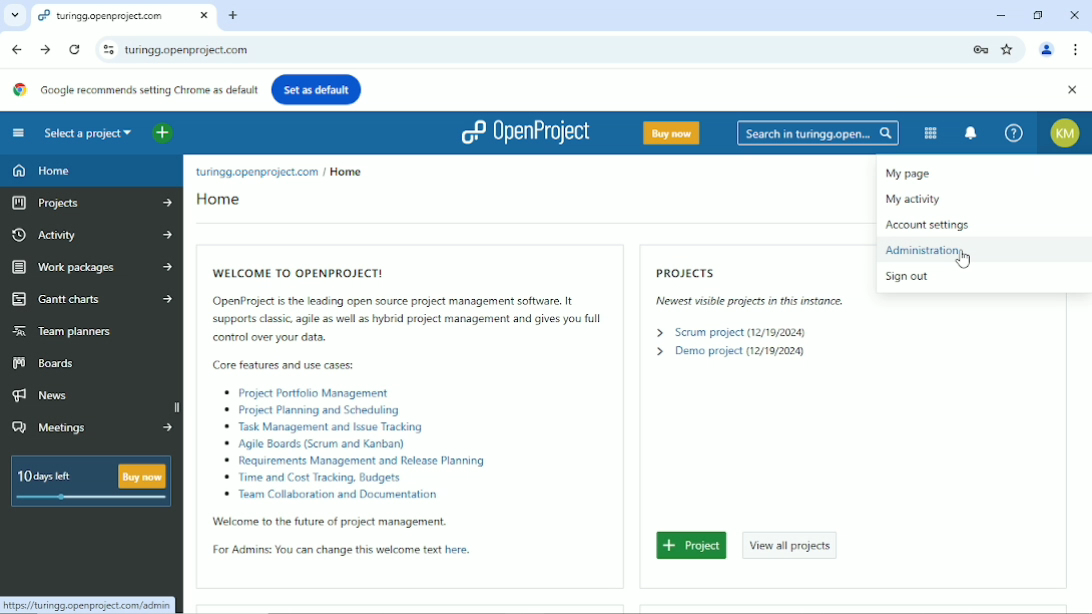 Image resolution: width=1092 pixels, height=614 pixels. What do you see at coordinates (927, 225) in the screenshot?
I see `Account settings` at bounding box center [927, 225].